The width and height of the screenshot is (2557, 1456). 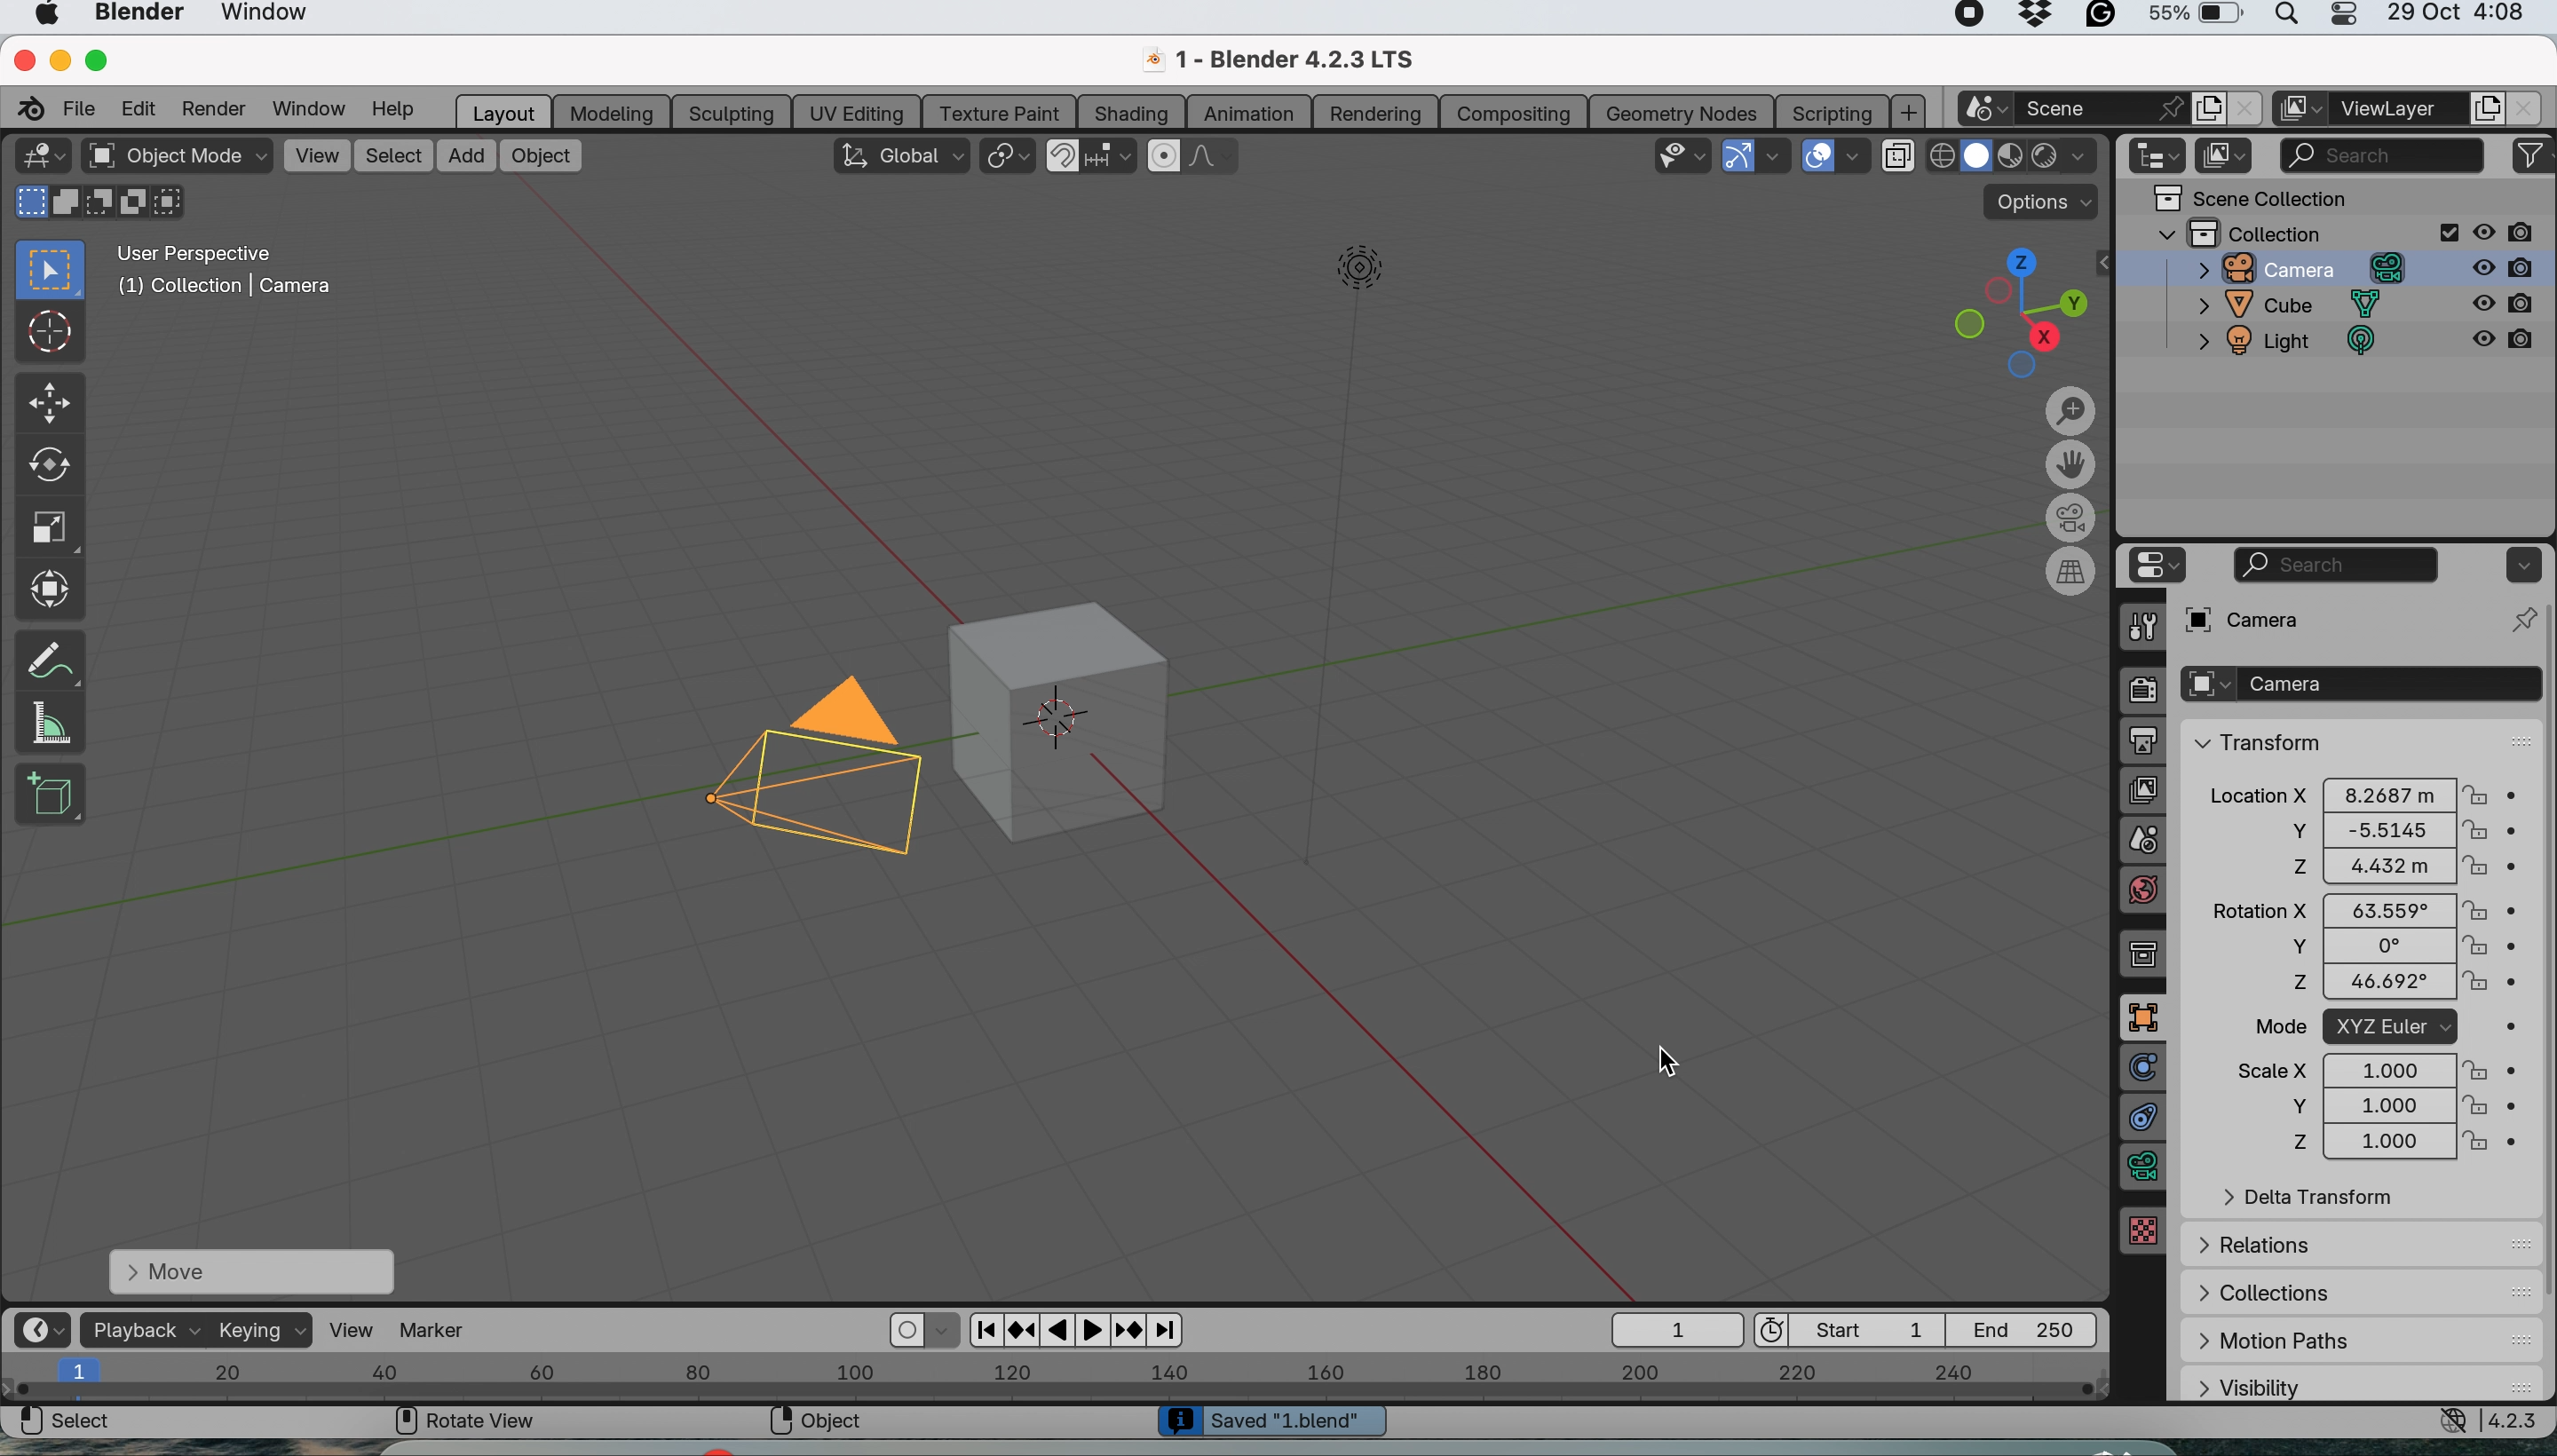 I want to click on marker, so click(x=433, y=1328).